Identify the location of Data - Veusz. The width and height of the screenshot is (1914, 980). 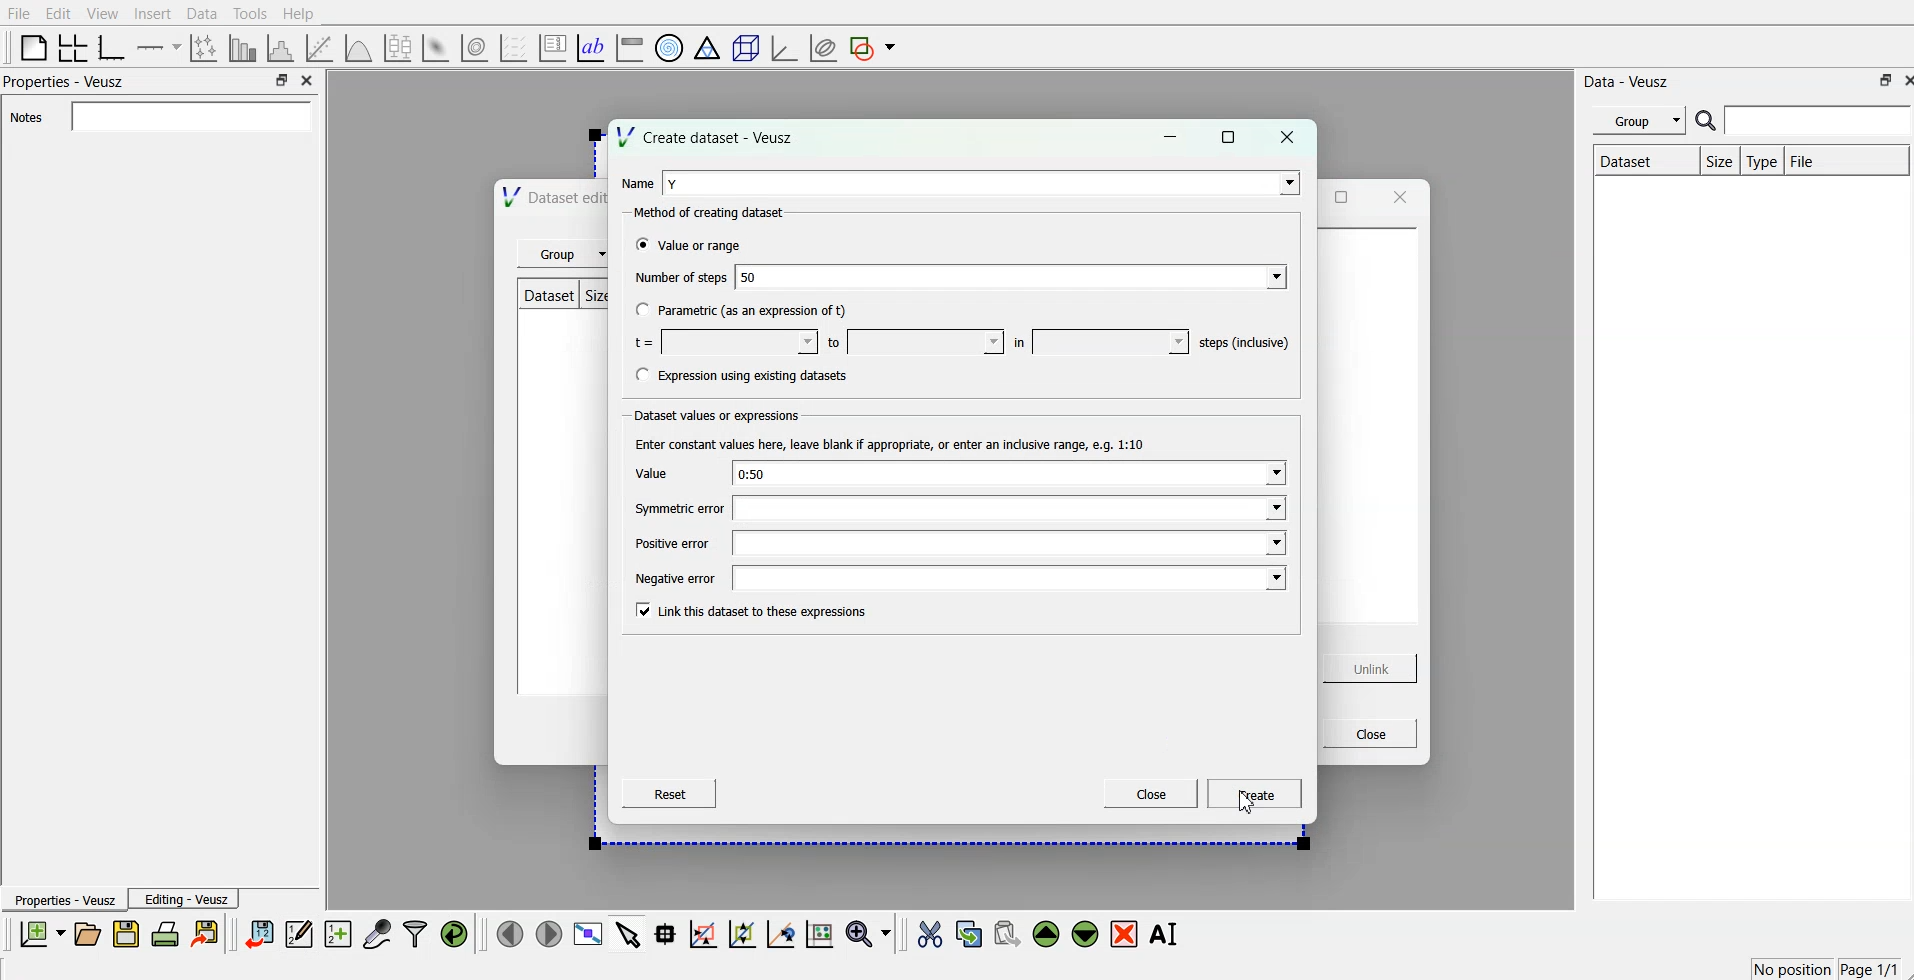
(1628, 81).